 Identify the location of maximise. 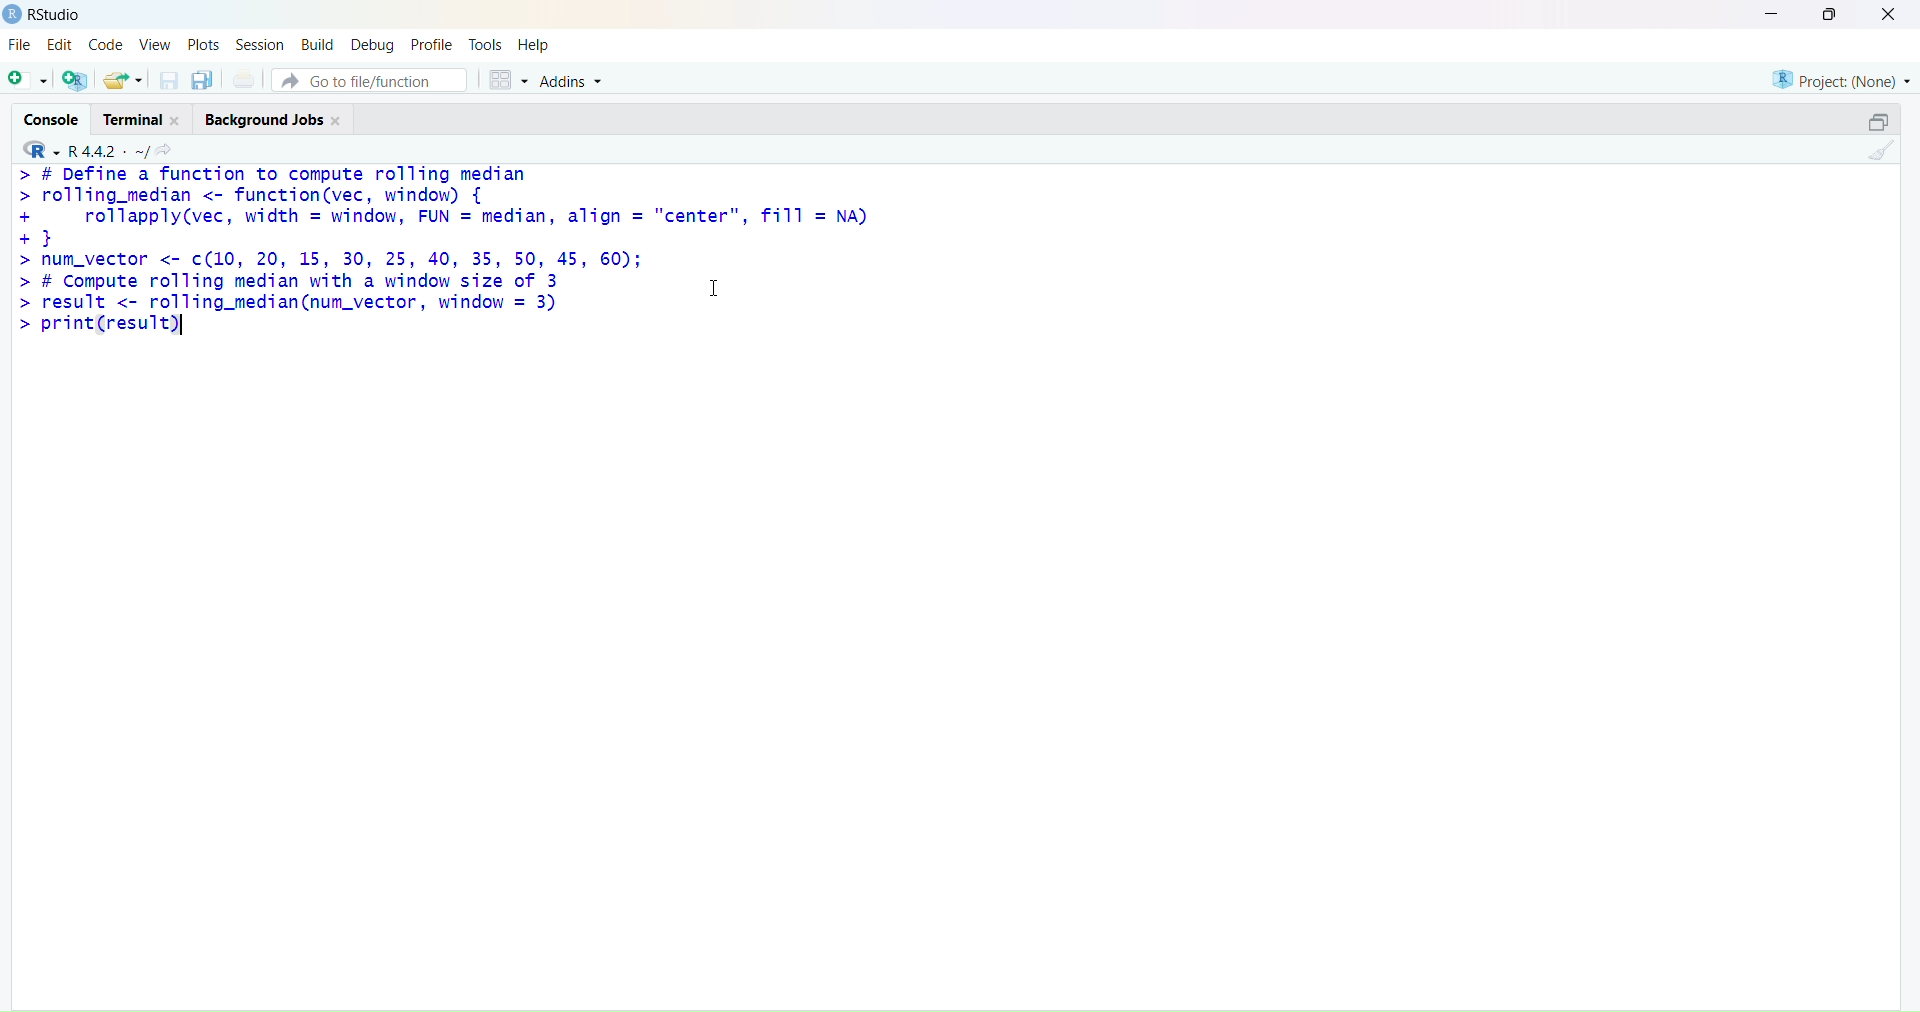
(1829, 14).